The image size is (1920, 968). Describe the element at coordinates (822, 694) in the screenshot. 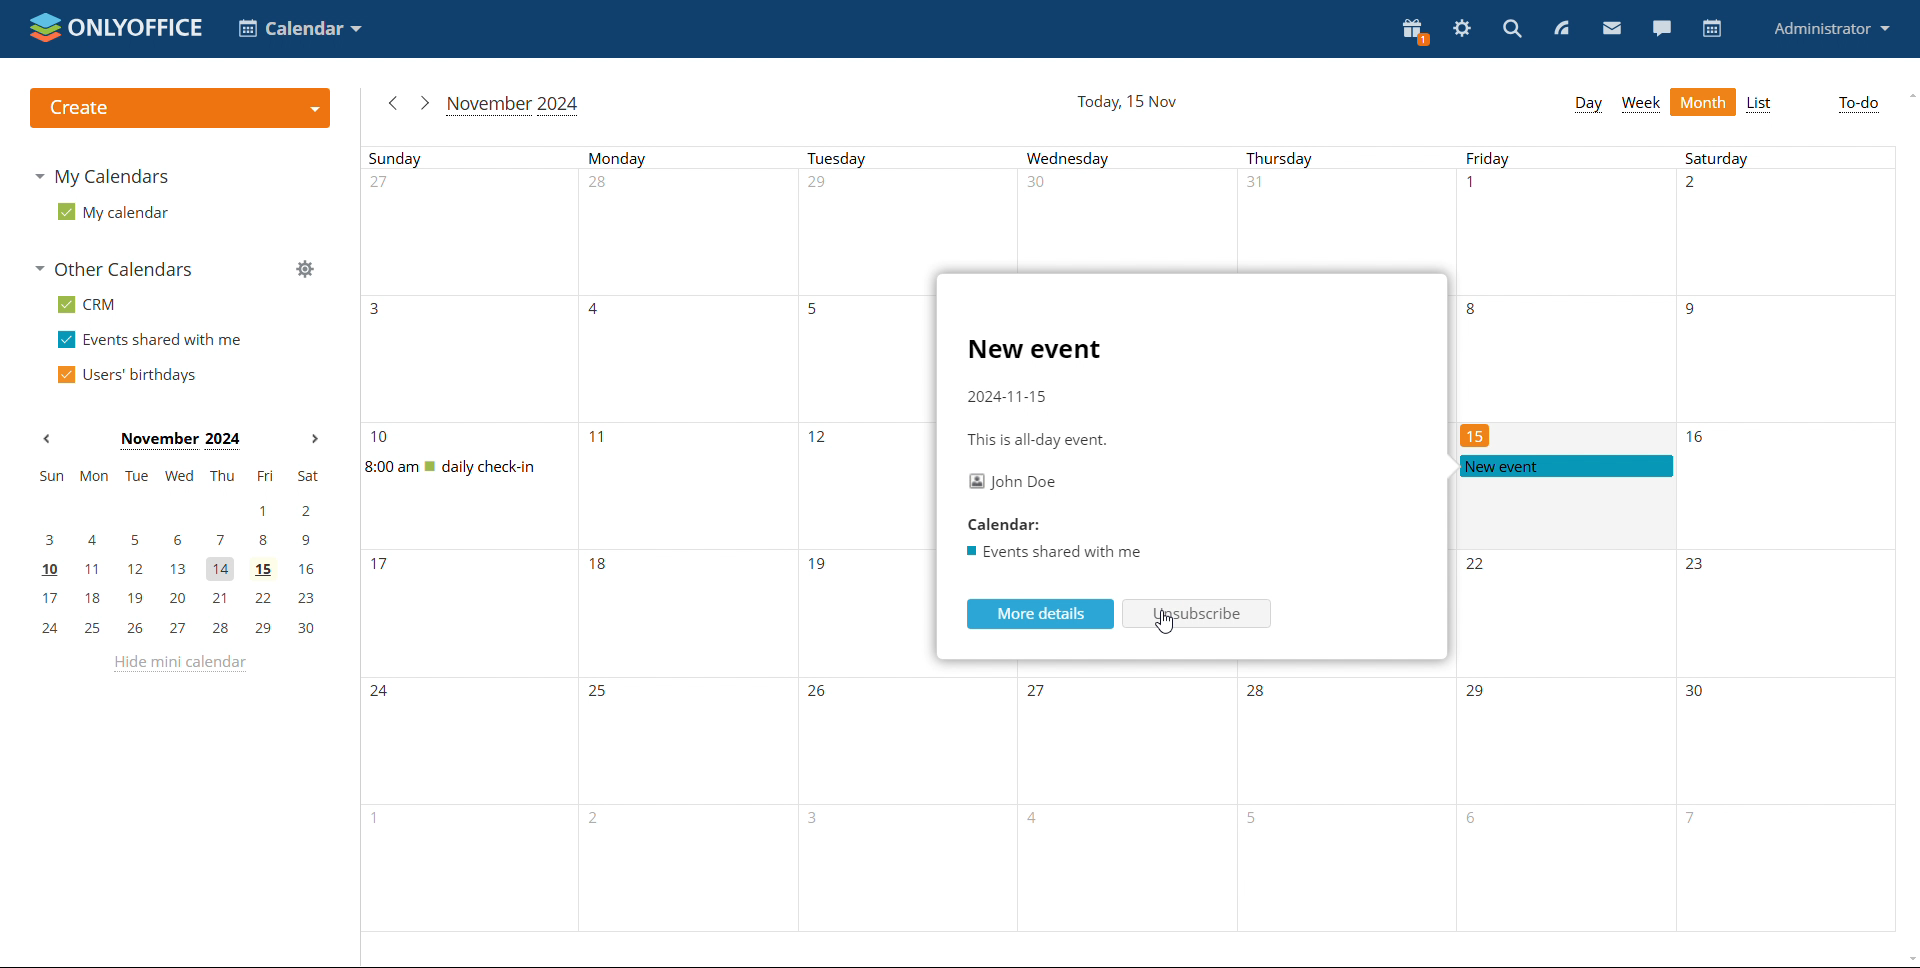

I see `` at that location.